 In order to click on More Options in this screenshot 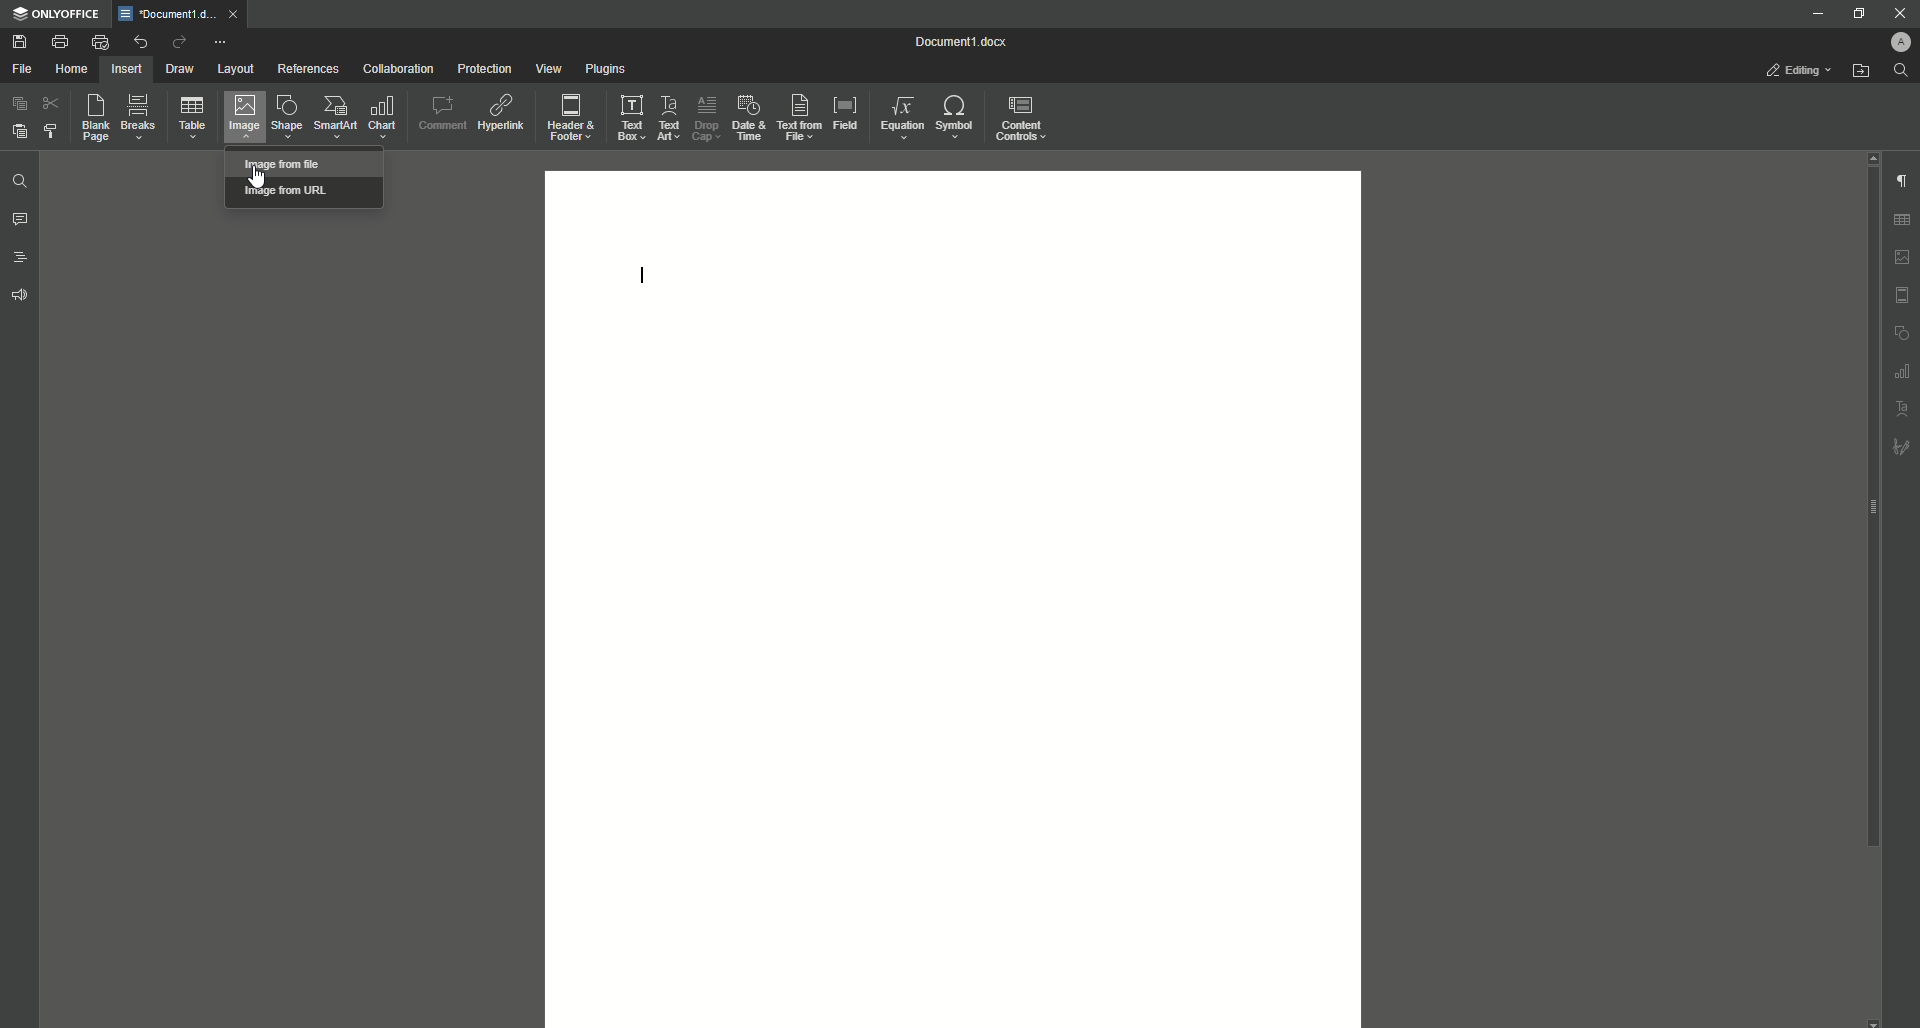, I will do `click(221, 43)`.